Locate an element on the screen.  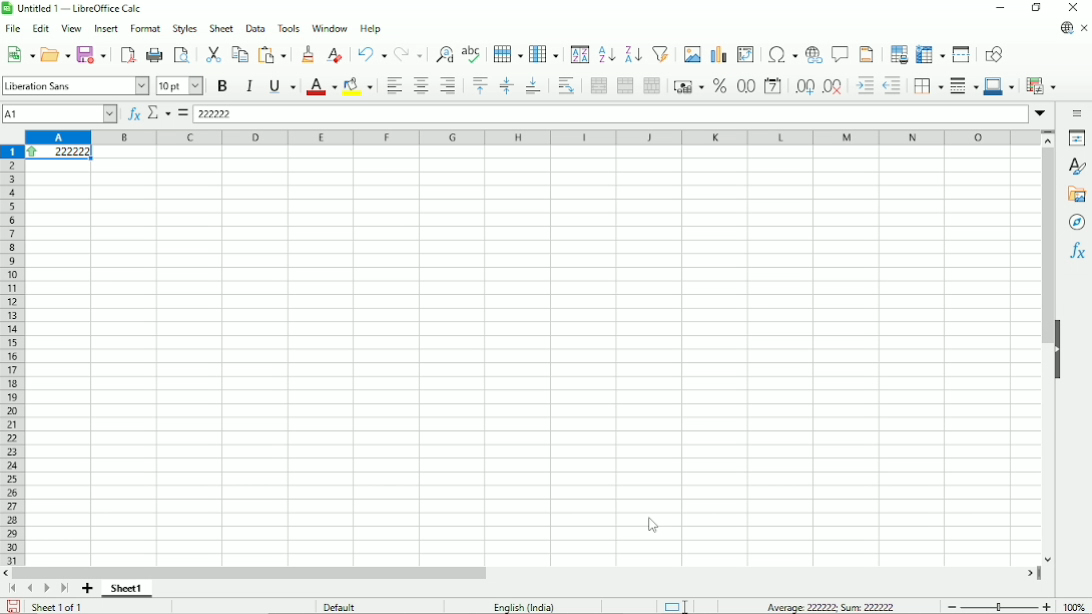
Sheet 1 of 1 is located at coordinates (60, 606).